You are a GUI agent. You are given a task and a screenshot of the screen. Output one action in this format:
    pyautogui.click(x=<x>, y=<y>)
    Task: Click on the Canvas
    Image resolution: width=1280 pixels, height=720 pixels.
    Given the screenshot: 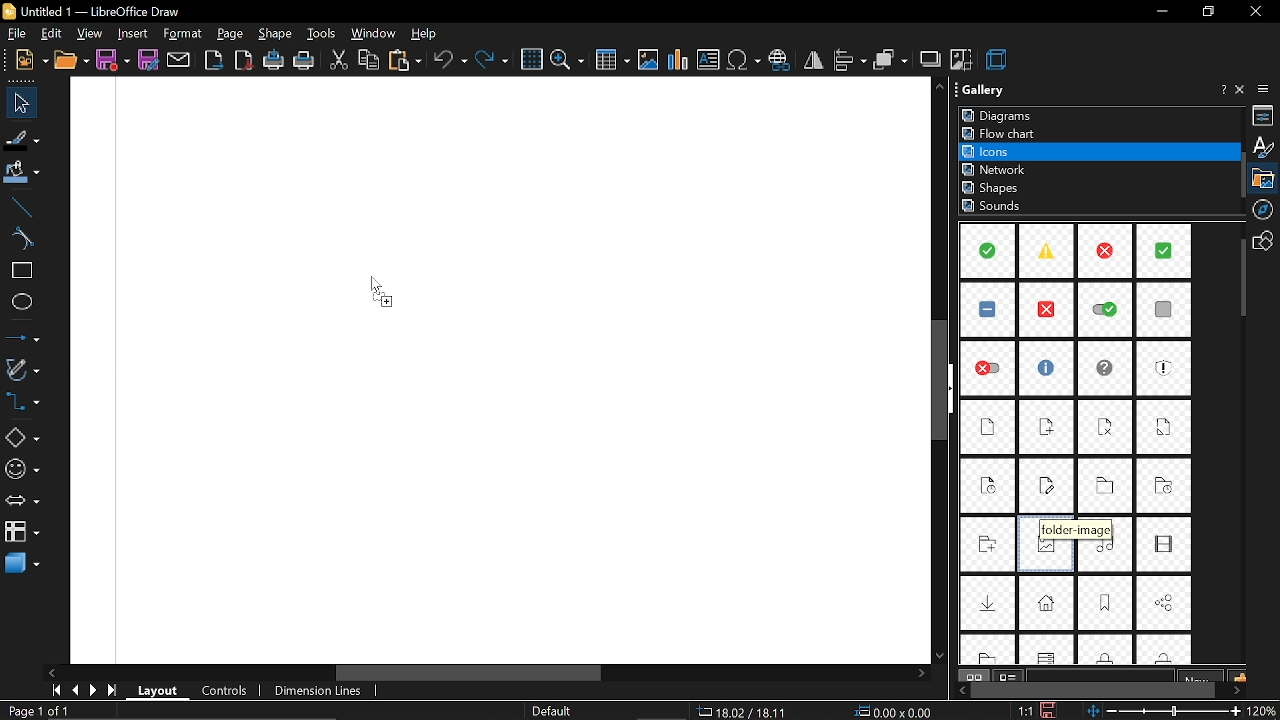 What is the action you would take?
    pyautogui.click(x=495, y=372)
    